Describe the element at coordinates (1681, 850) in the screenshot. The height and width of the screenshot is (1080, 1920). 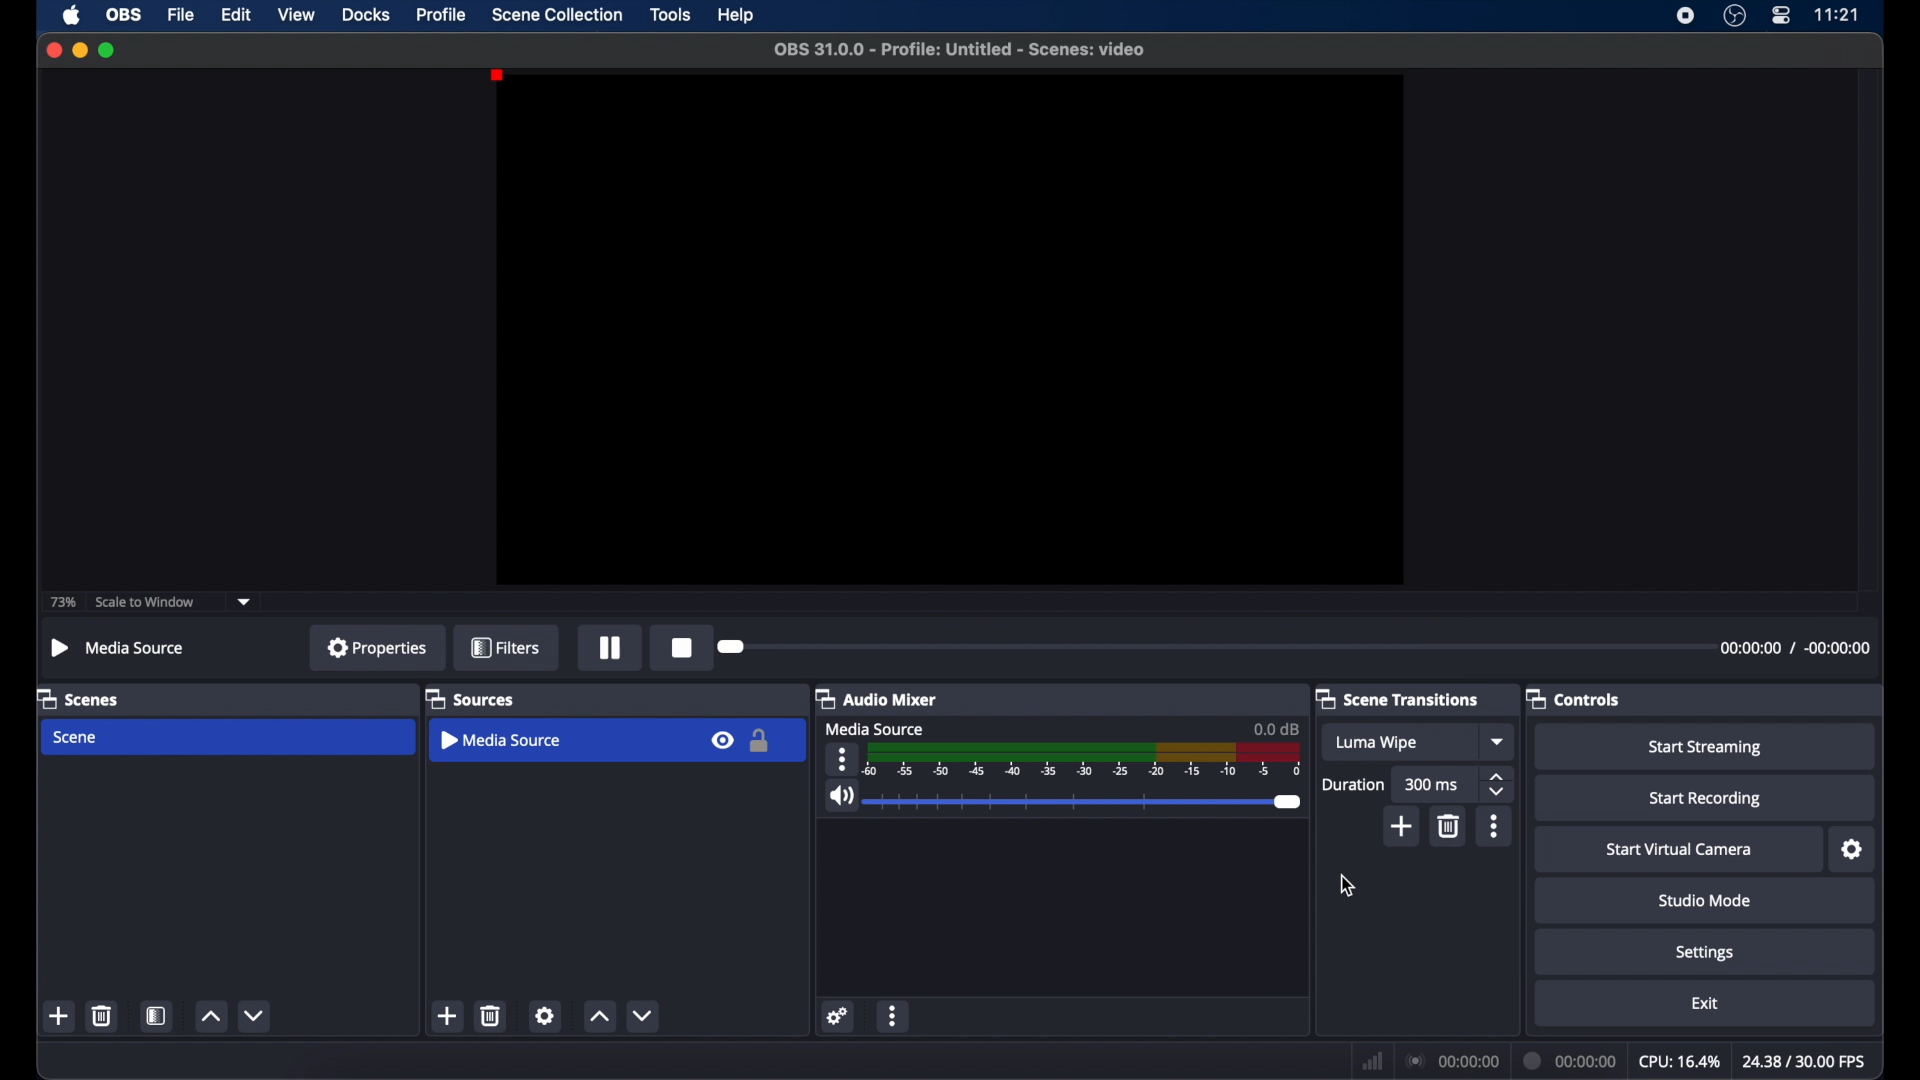
I see `start virtual camera` at that location.